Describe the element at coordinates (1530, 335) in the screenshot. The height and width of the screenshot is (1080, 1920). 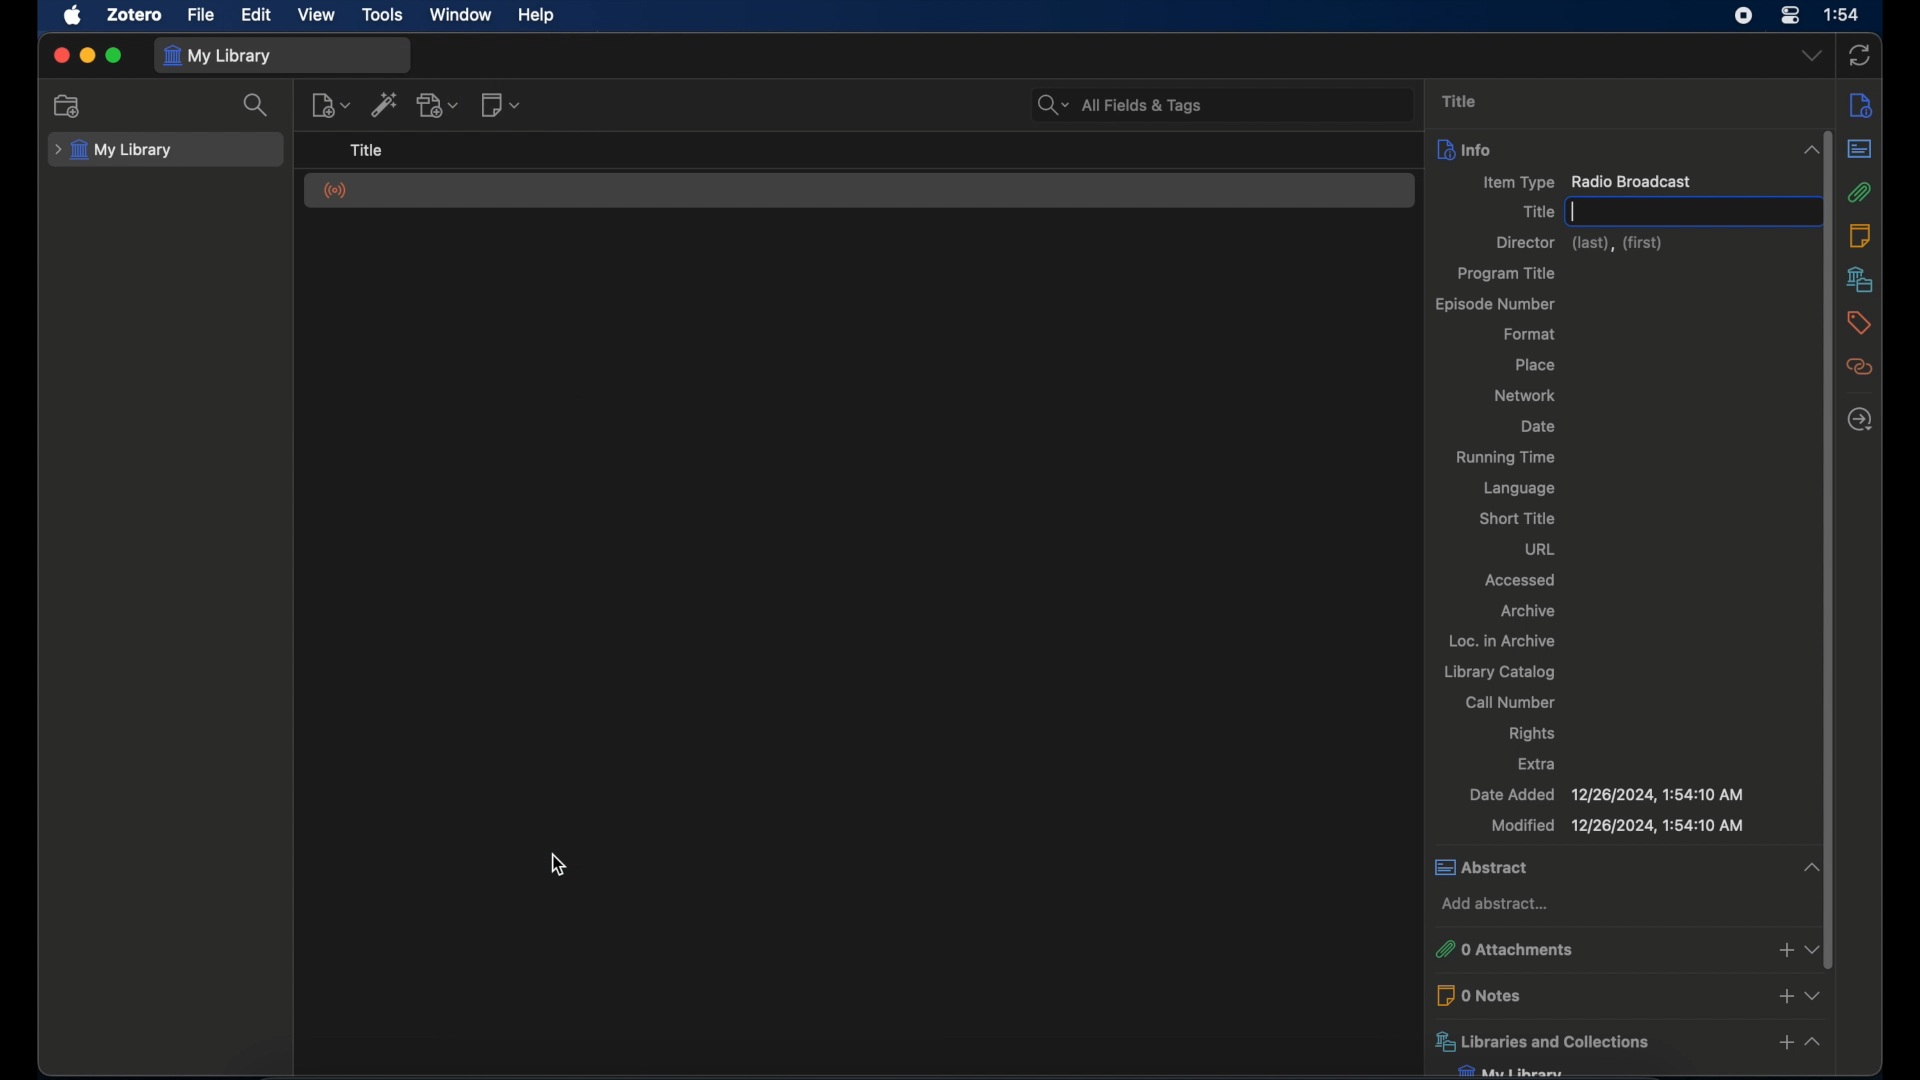
I see `format` at that location.